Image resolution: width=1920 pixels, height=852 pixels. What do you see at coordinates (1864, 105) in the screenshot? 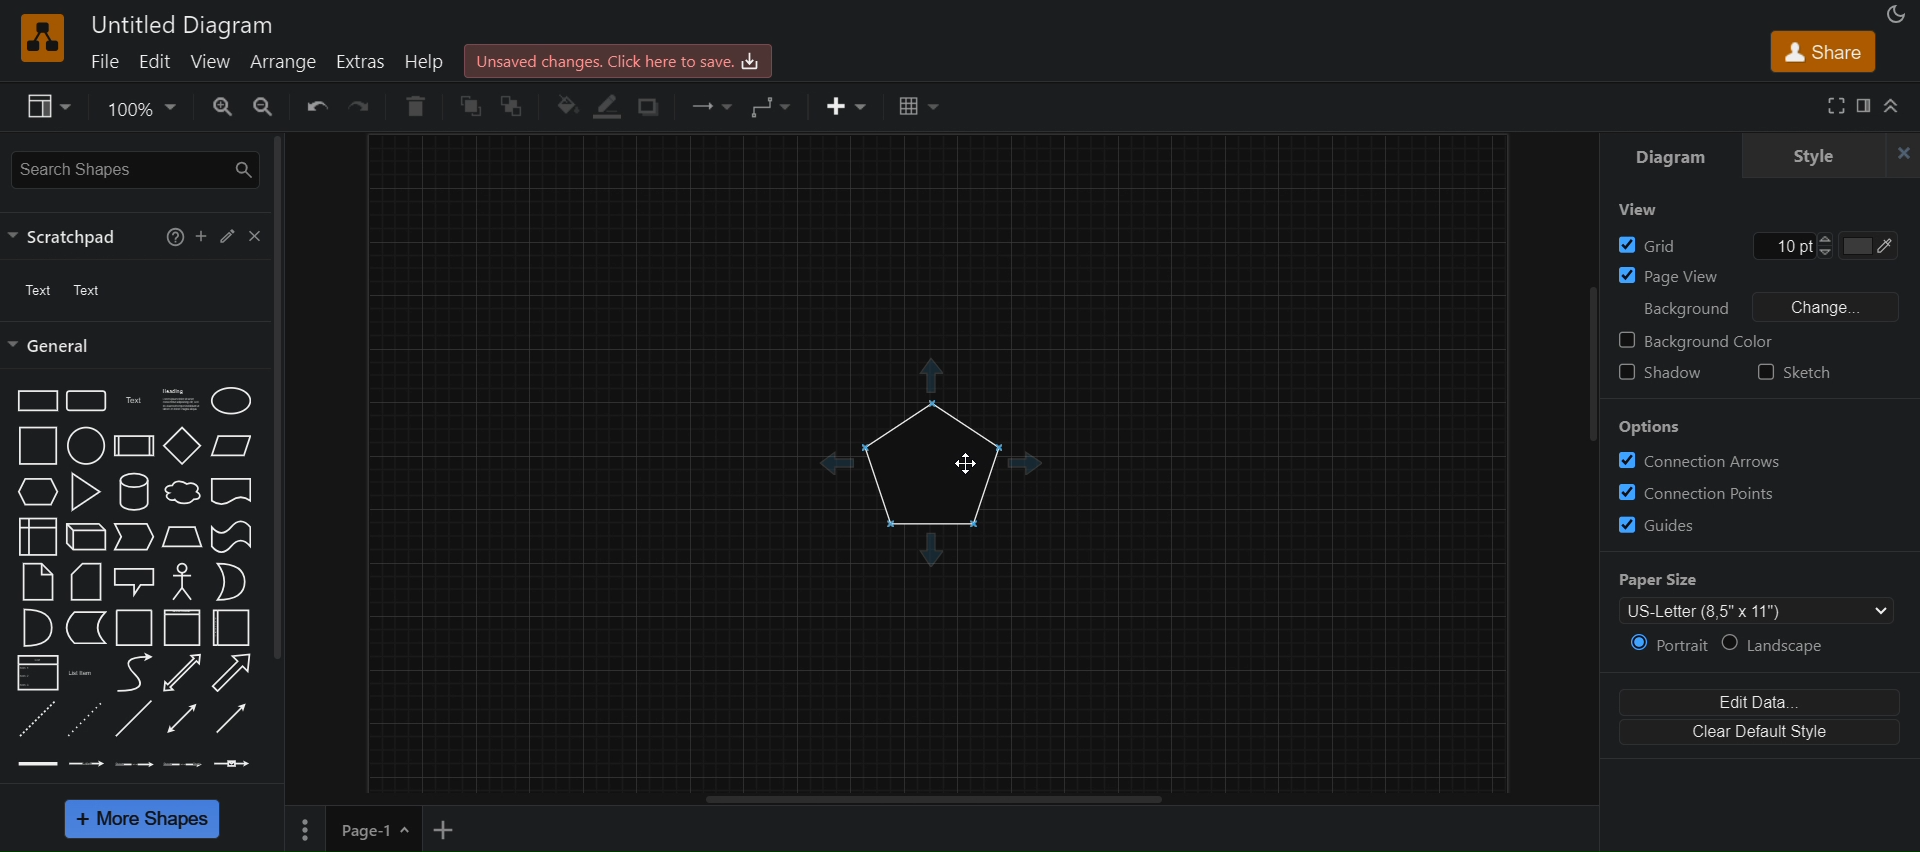
I see `format` at bounding box center [1864, 105].